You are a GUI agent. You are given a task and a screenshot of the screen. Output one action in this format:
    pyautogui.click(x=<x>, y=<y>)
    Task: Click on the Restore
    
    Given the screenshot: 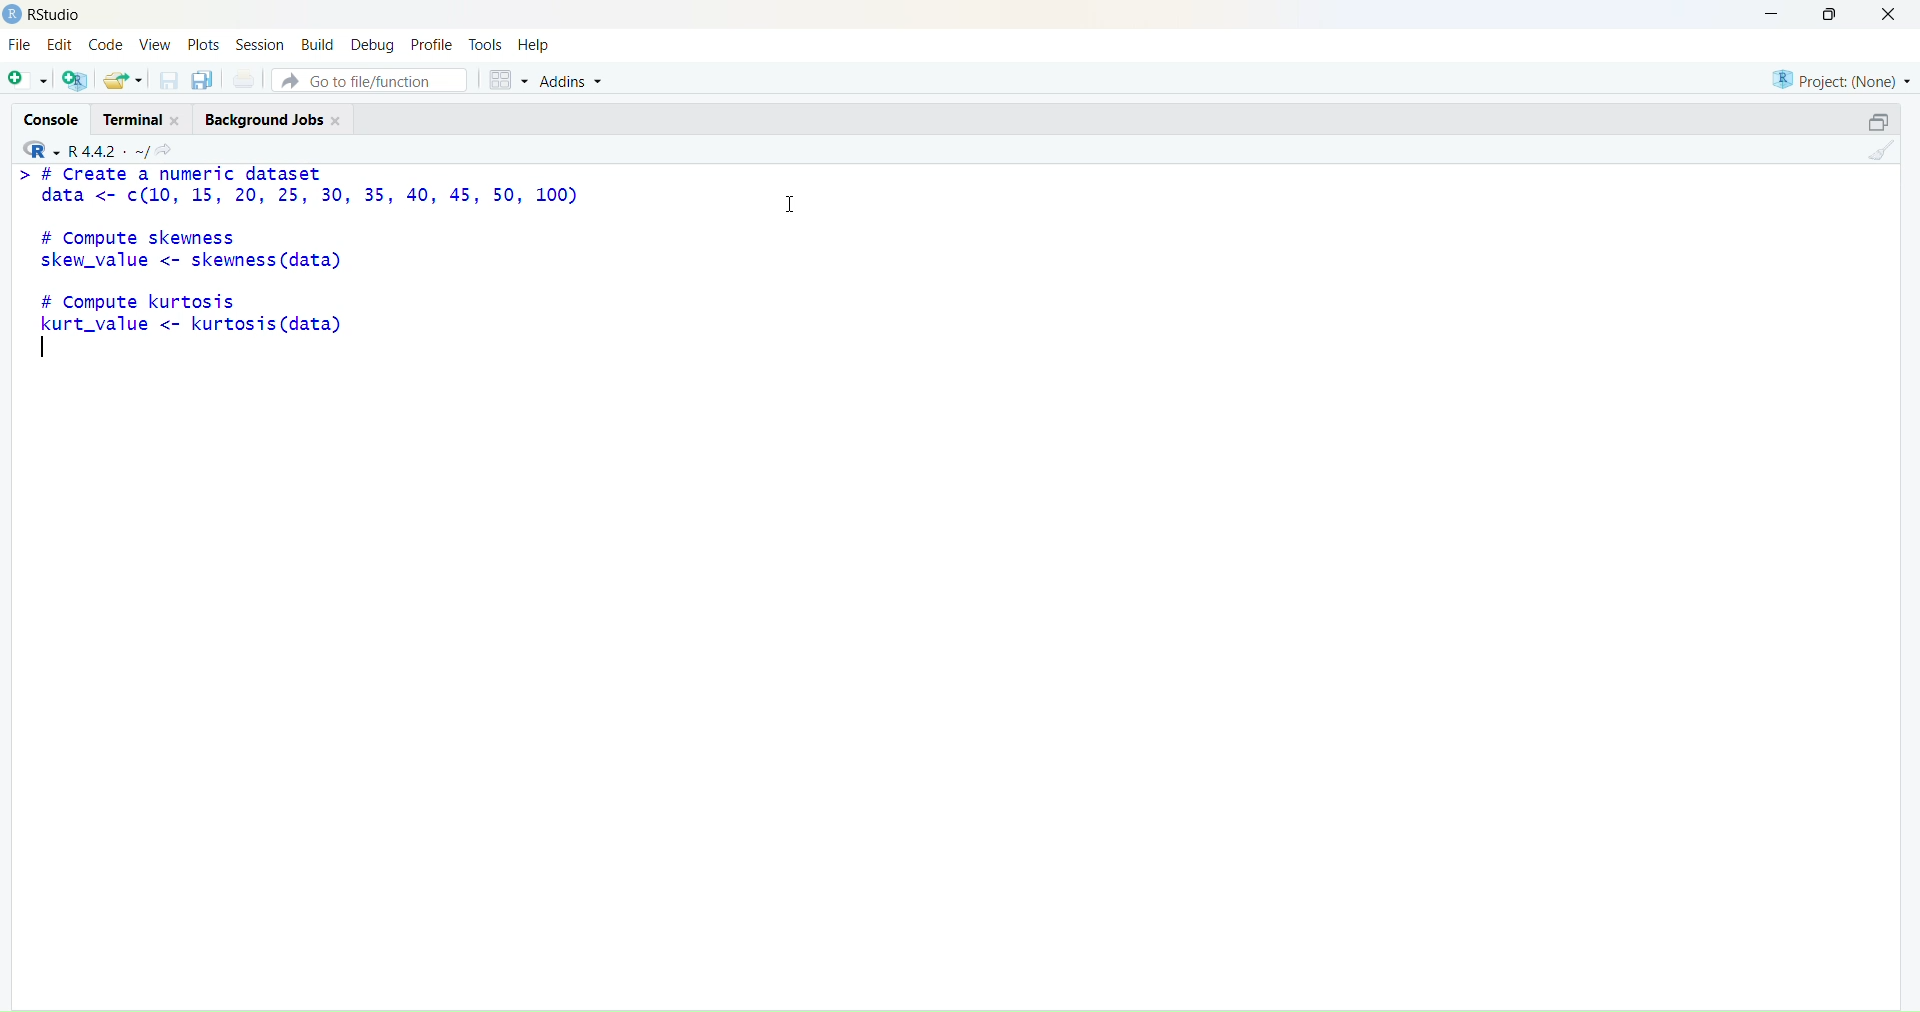 What is the action you would take?
    pyautogui.click(x=1867, y=124)
    